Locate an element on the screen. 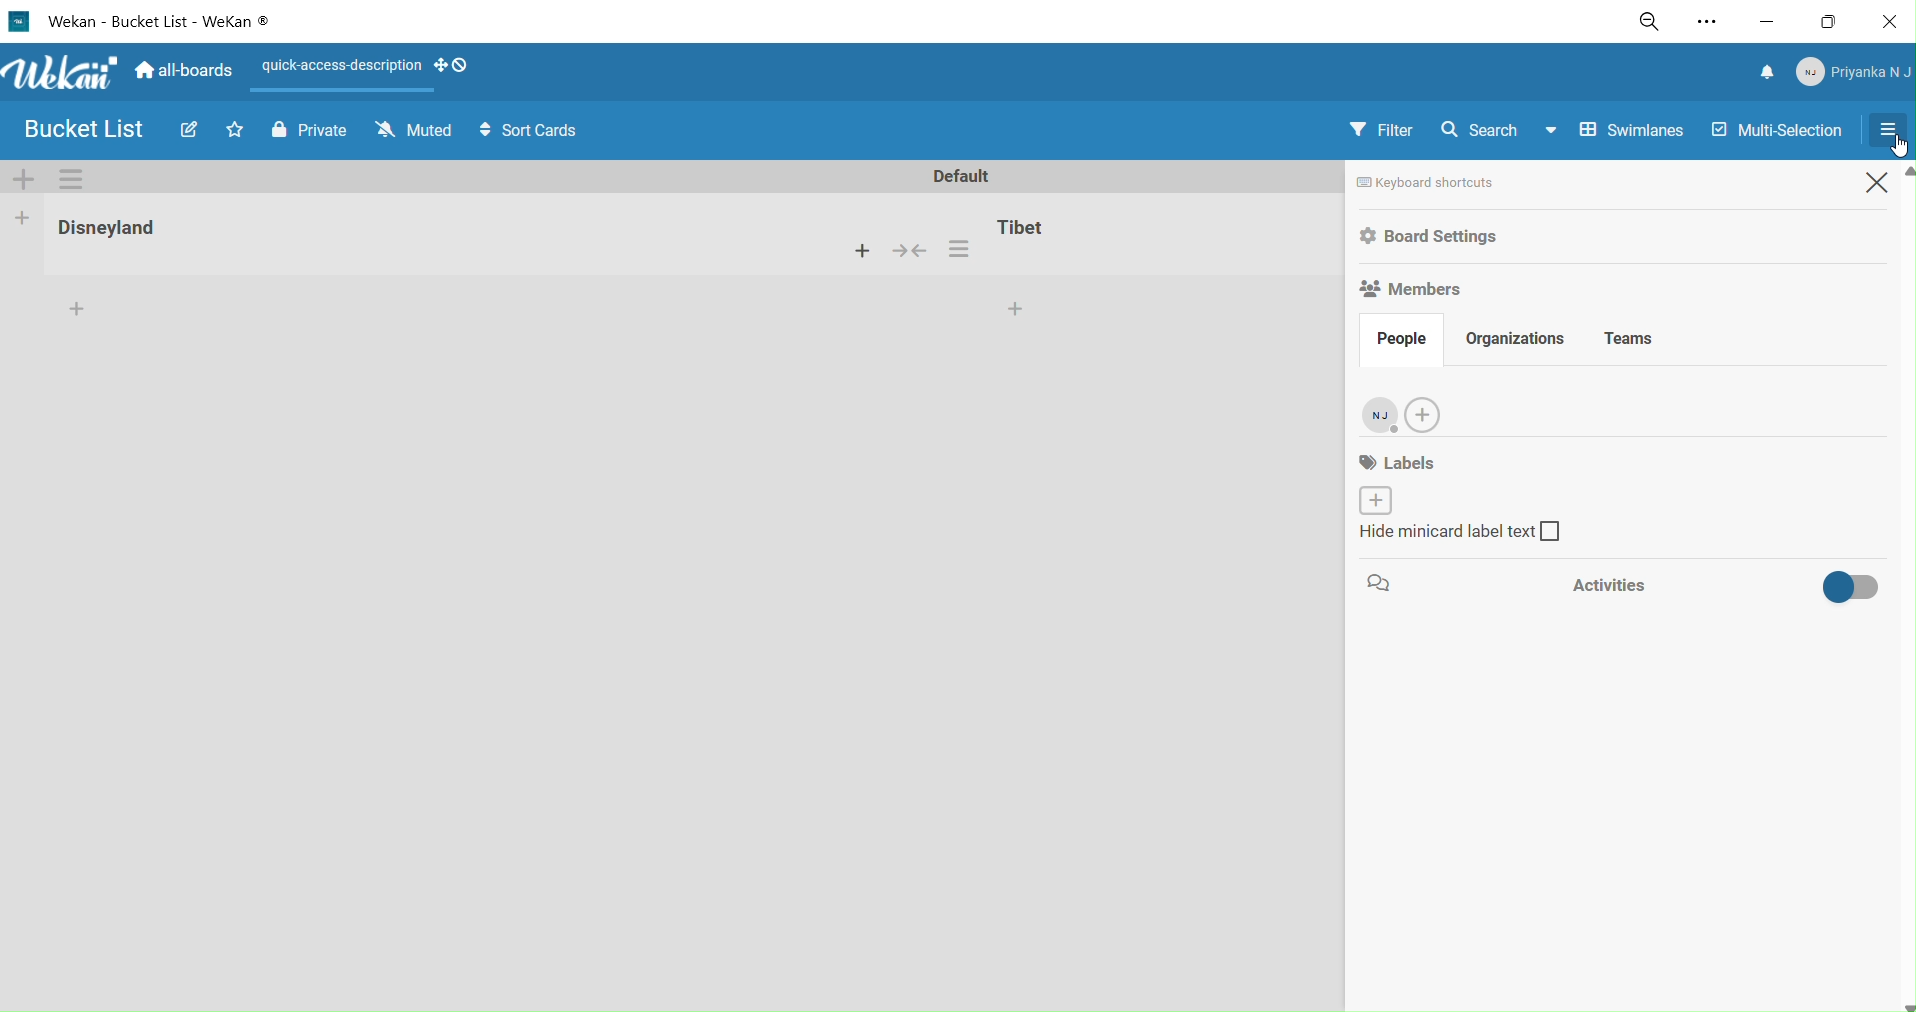  board name is located at coordinates (87, 130).